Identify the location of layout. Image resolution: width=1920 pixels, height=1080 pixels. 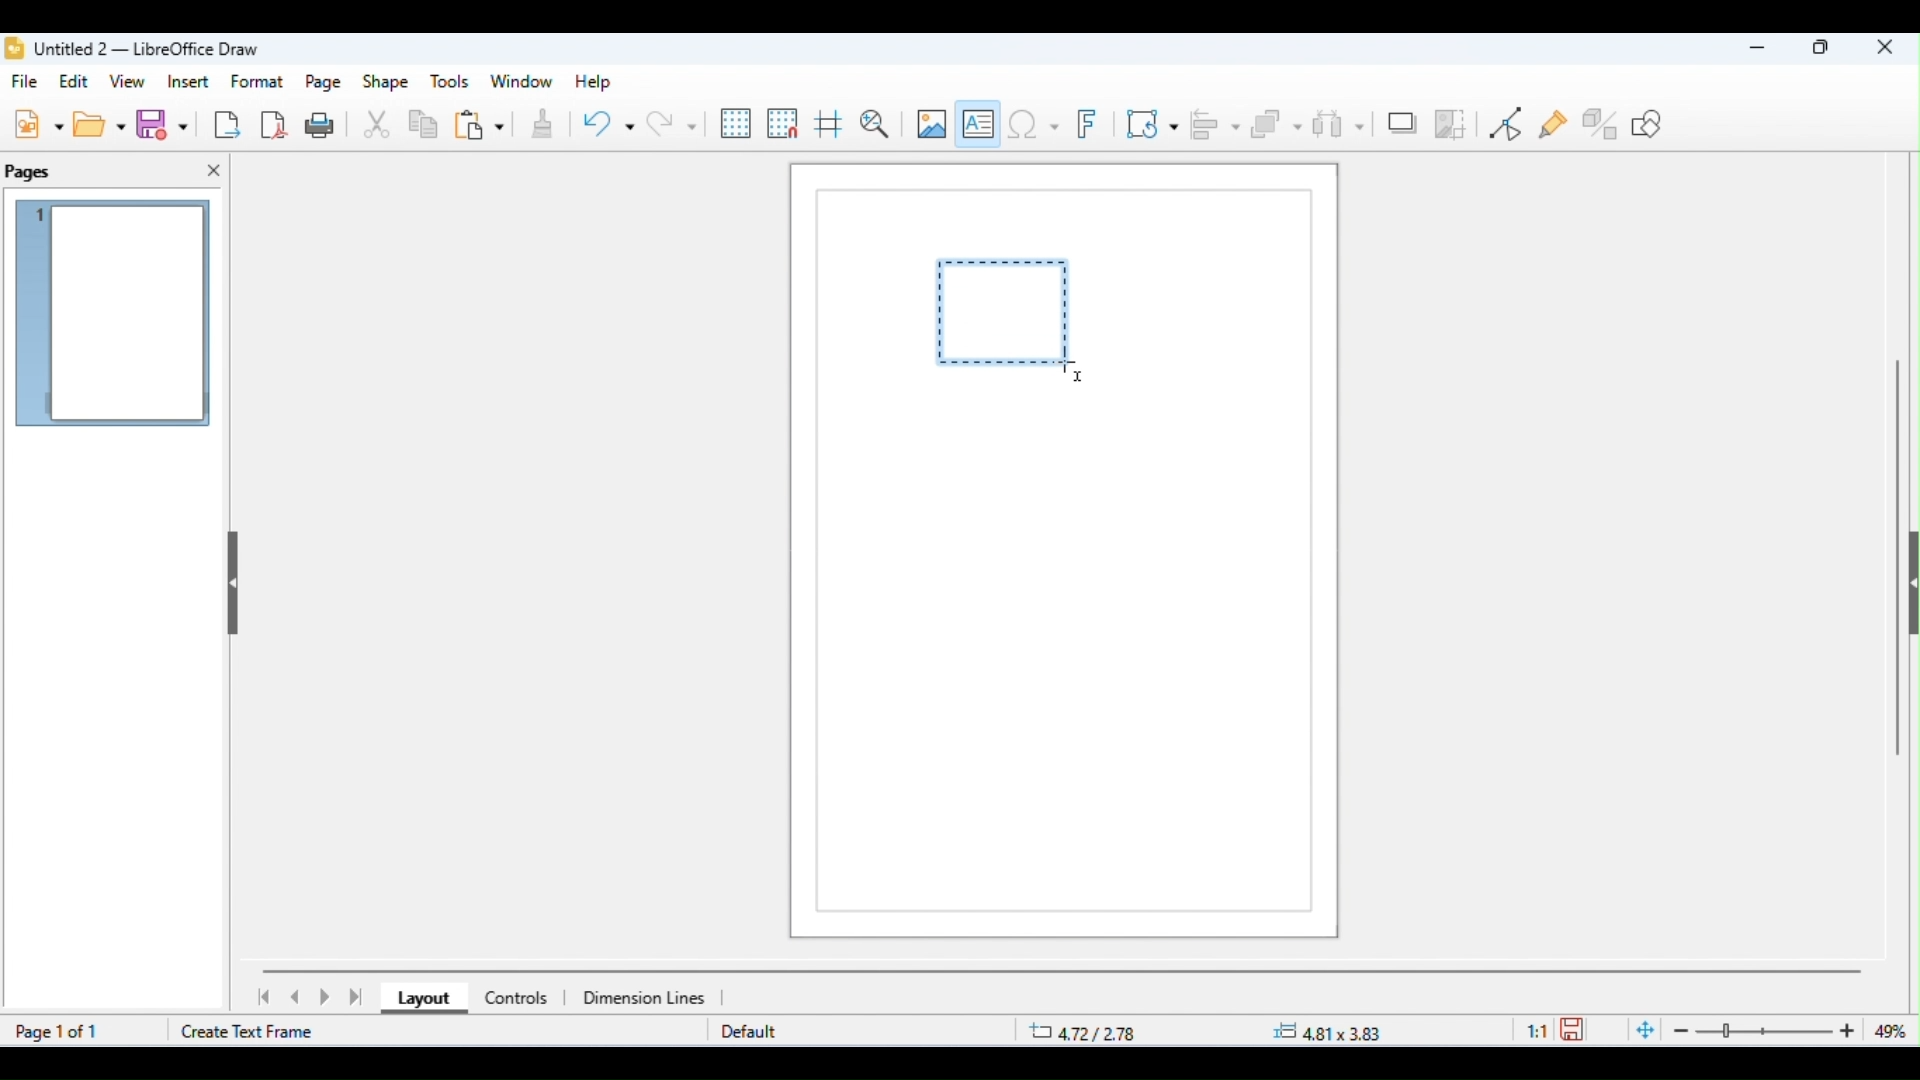
(419, 1000).